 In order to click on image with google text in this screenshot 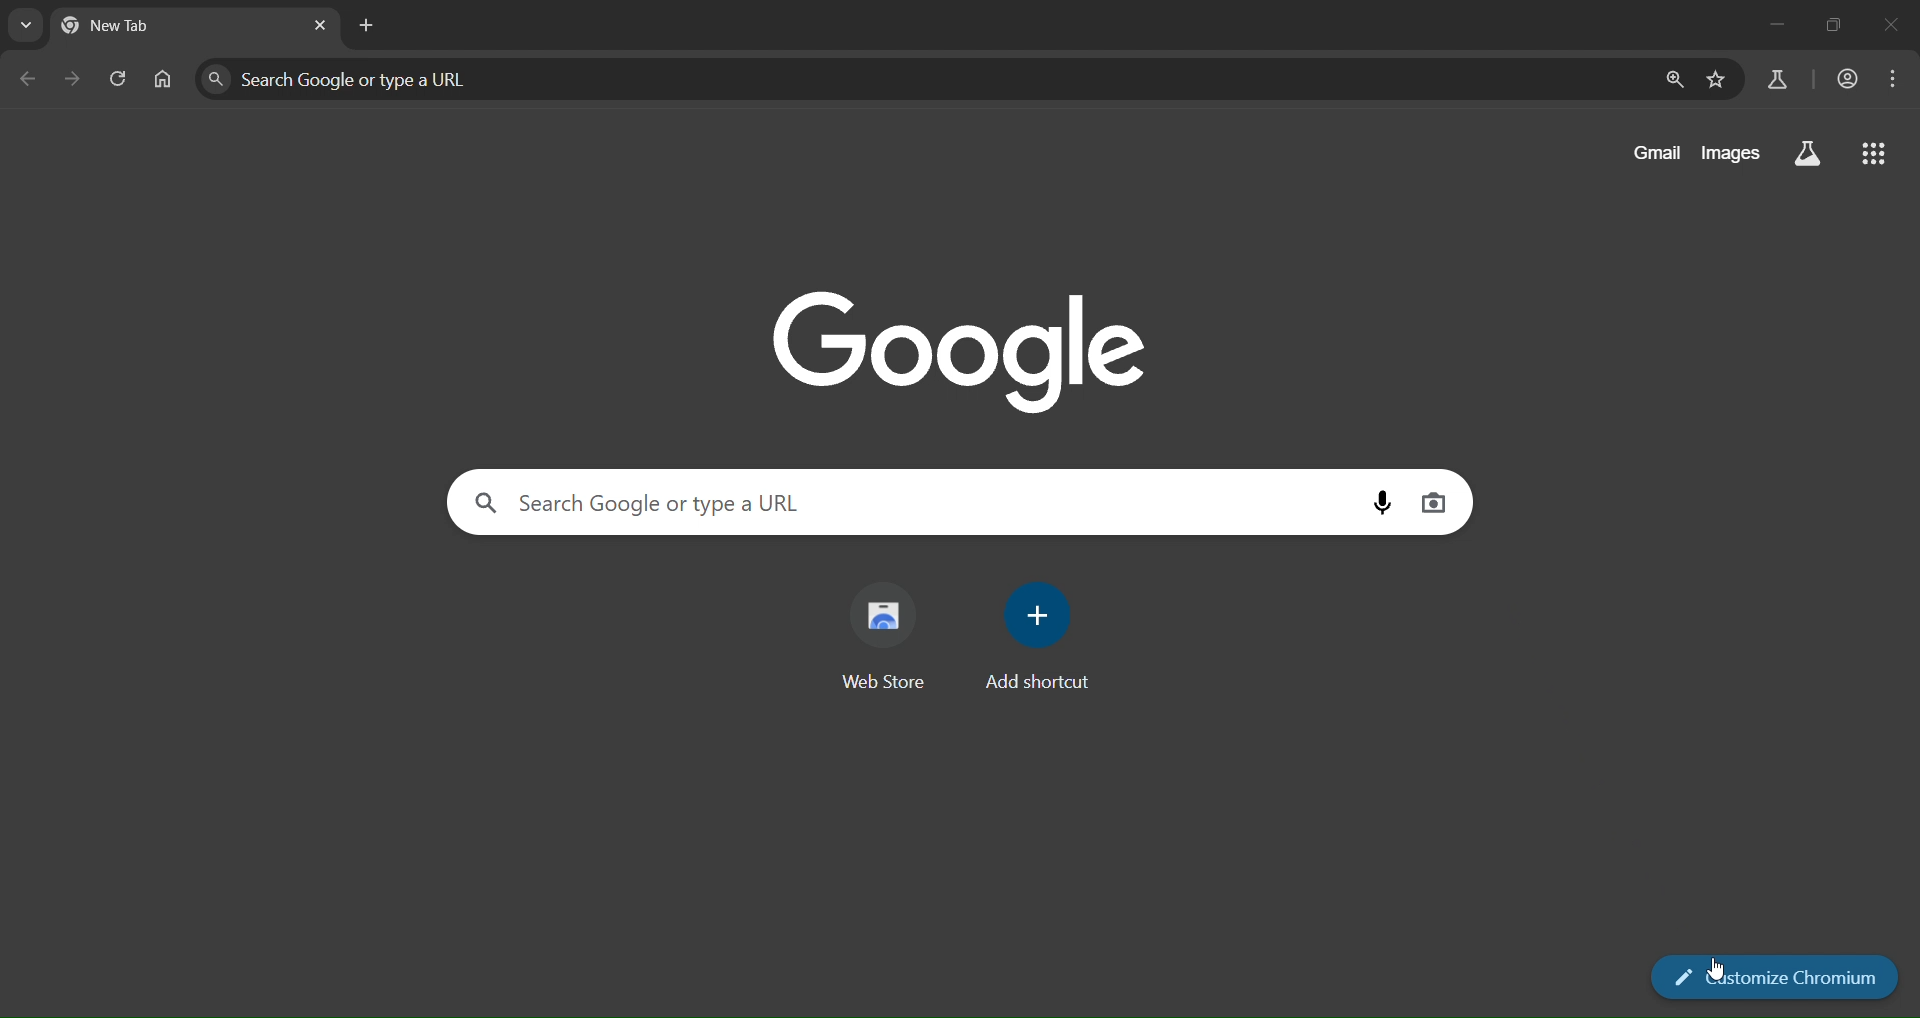, I will do `click(966, 343)`.